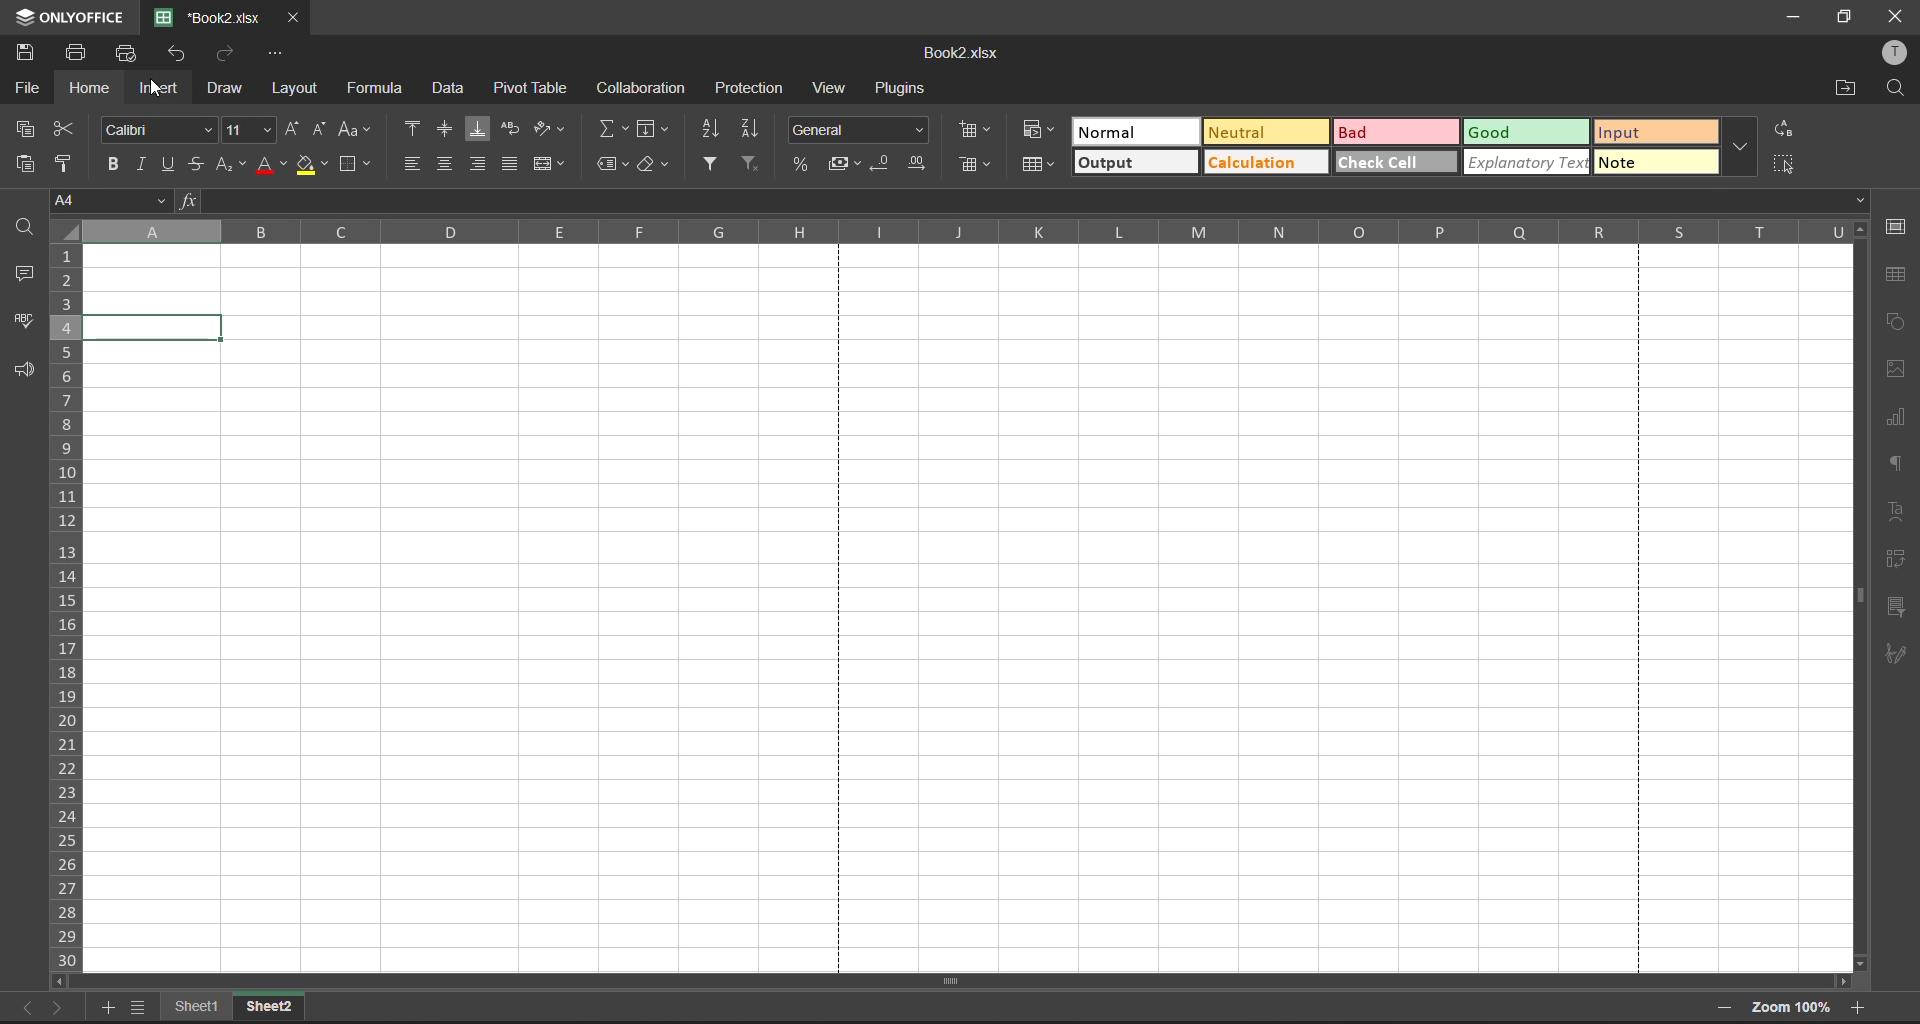  What do you see at coordinates (1896, 462) in the screenshot?
I see `paragraph` at bounding box center [1896, 462].